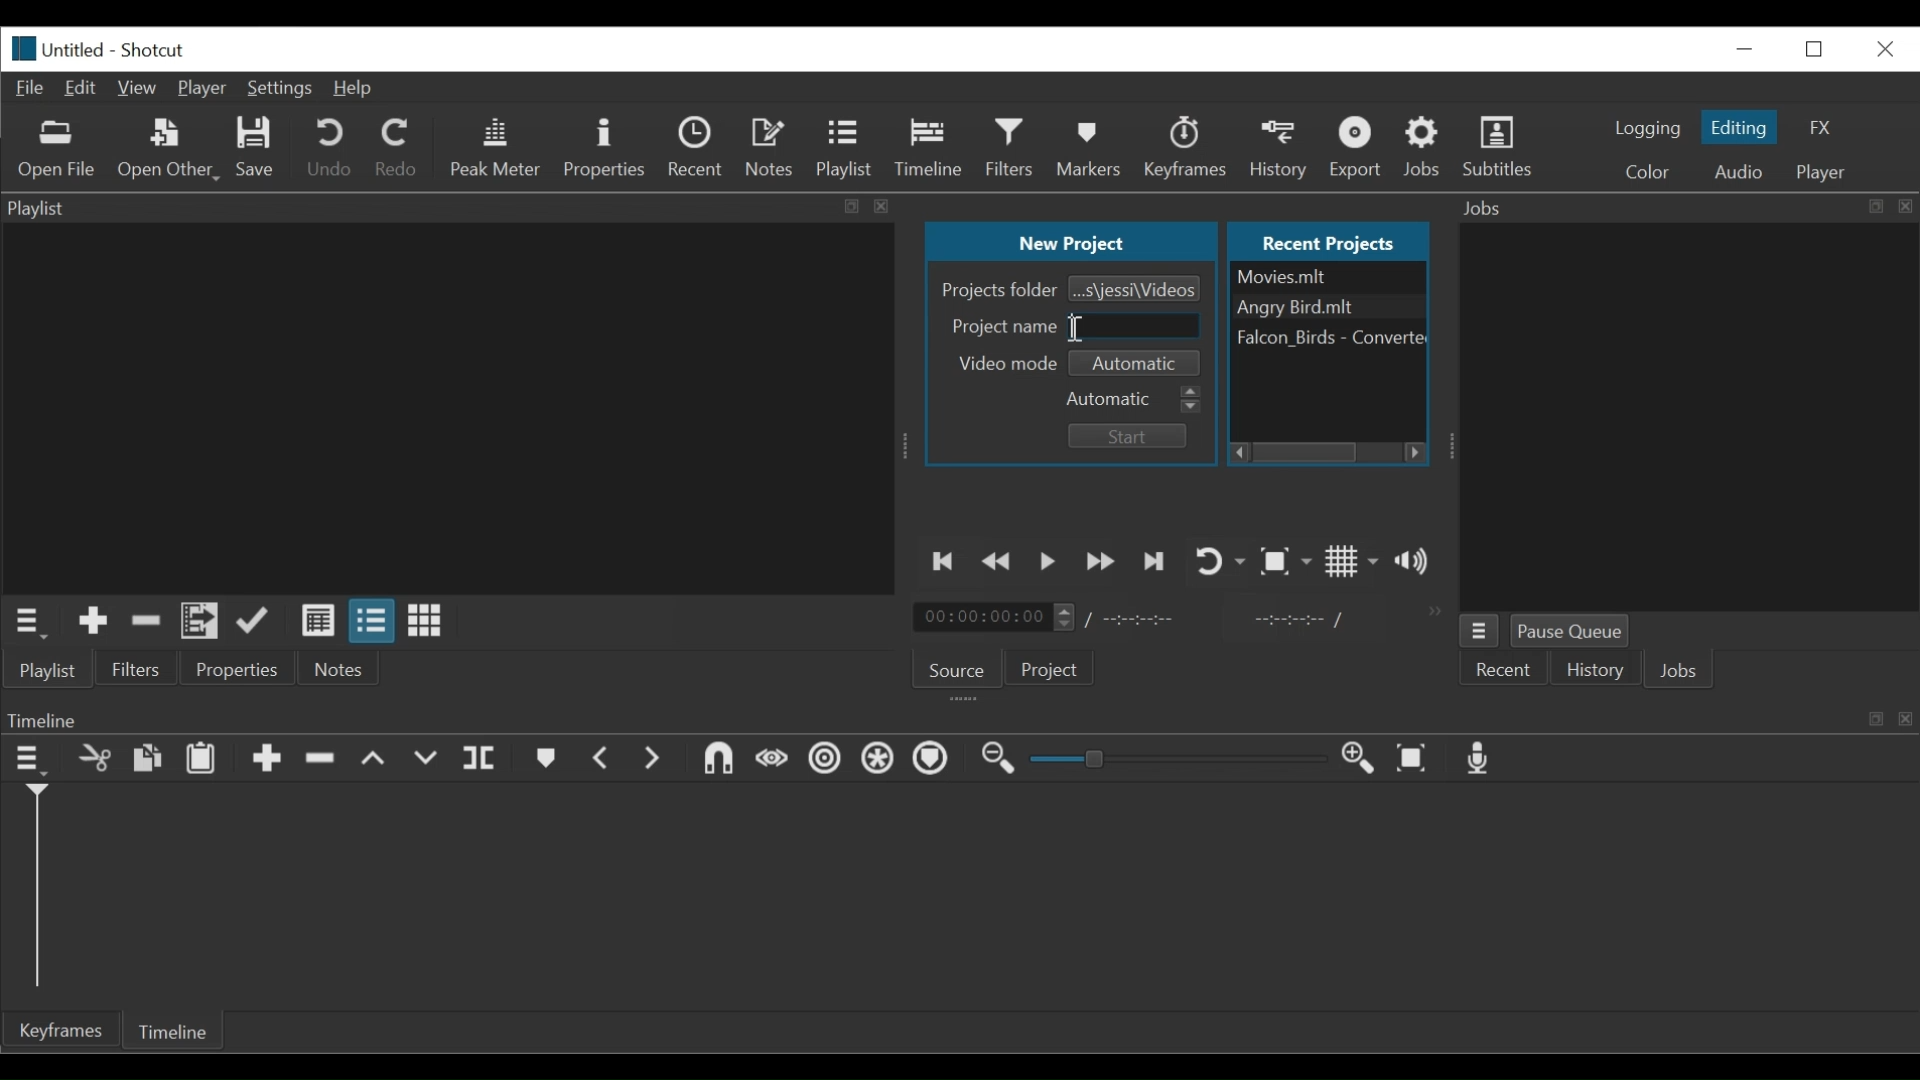  I want to click on View as icons, so click(428, 622).